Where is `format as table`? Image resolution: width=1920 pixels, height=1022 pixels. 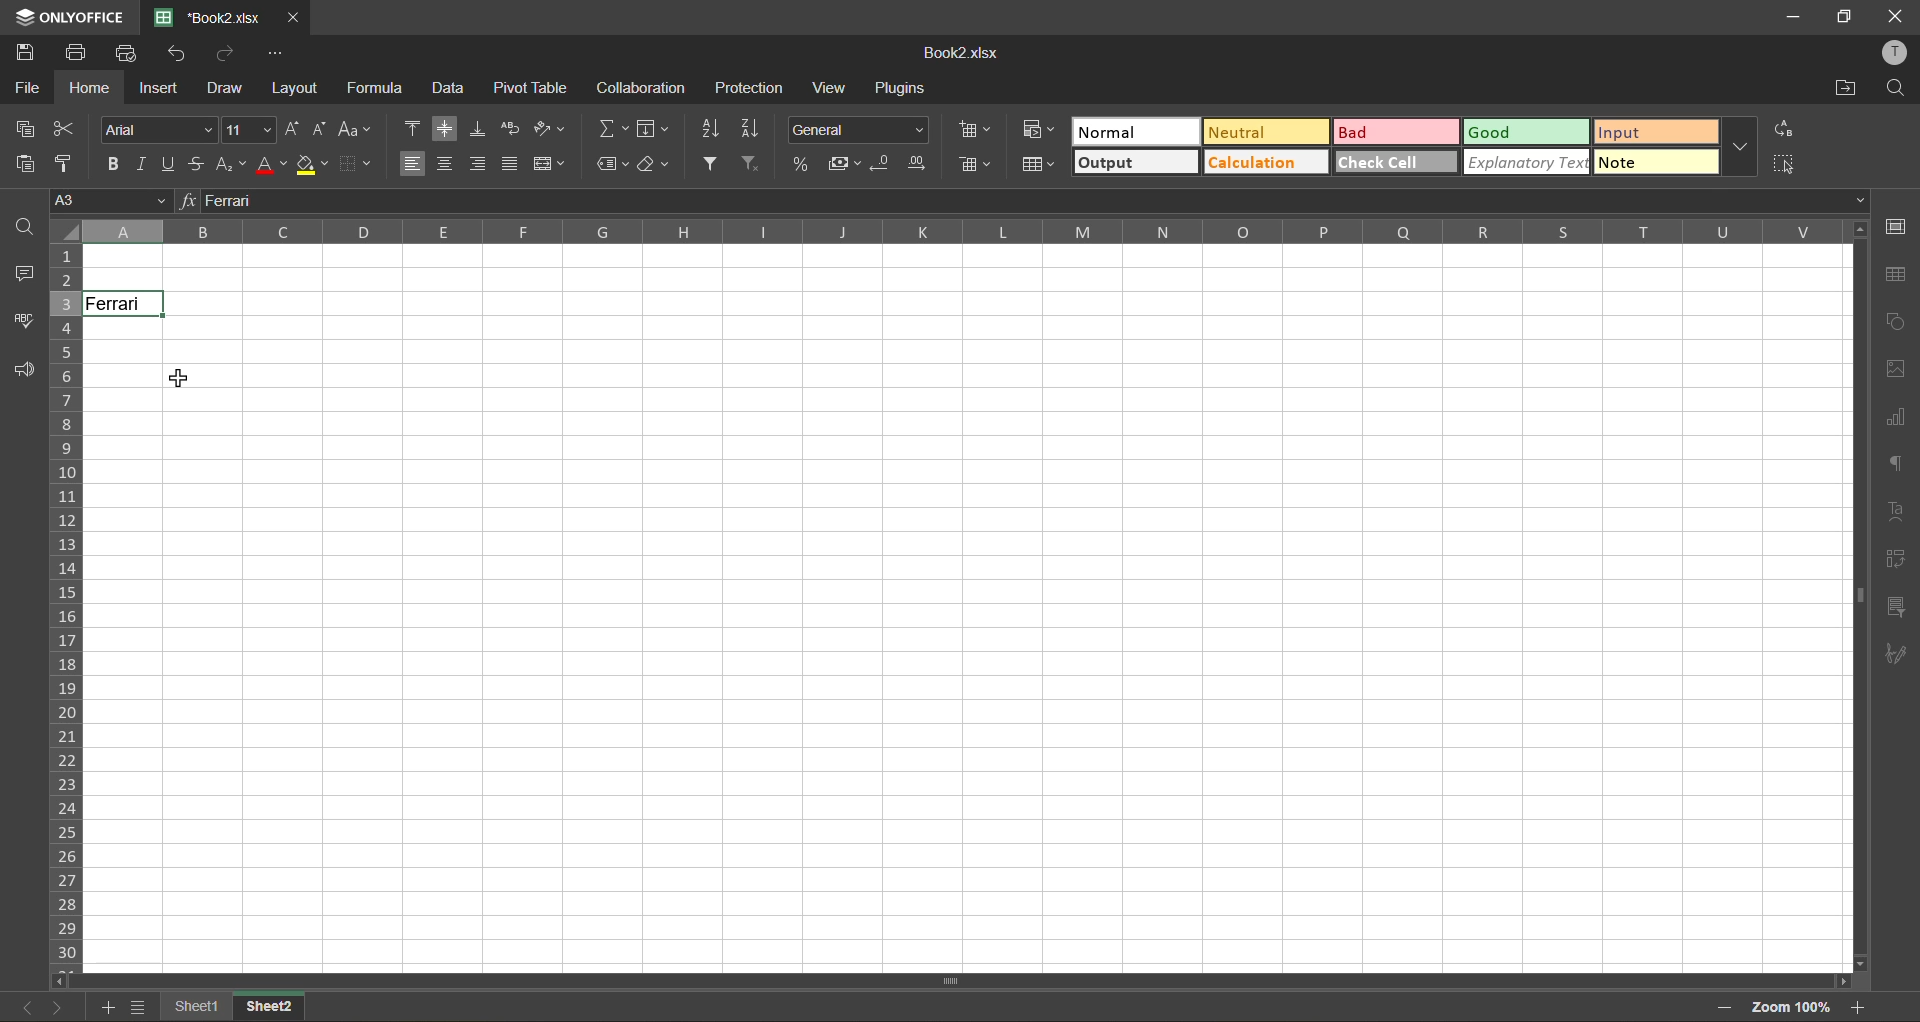 format as table is located at coordinates (1038, 166).